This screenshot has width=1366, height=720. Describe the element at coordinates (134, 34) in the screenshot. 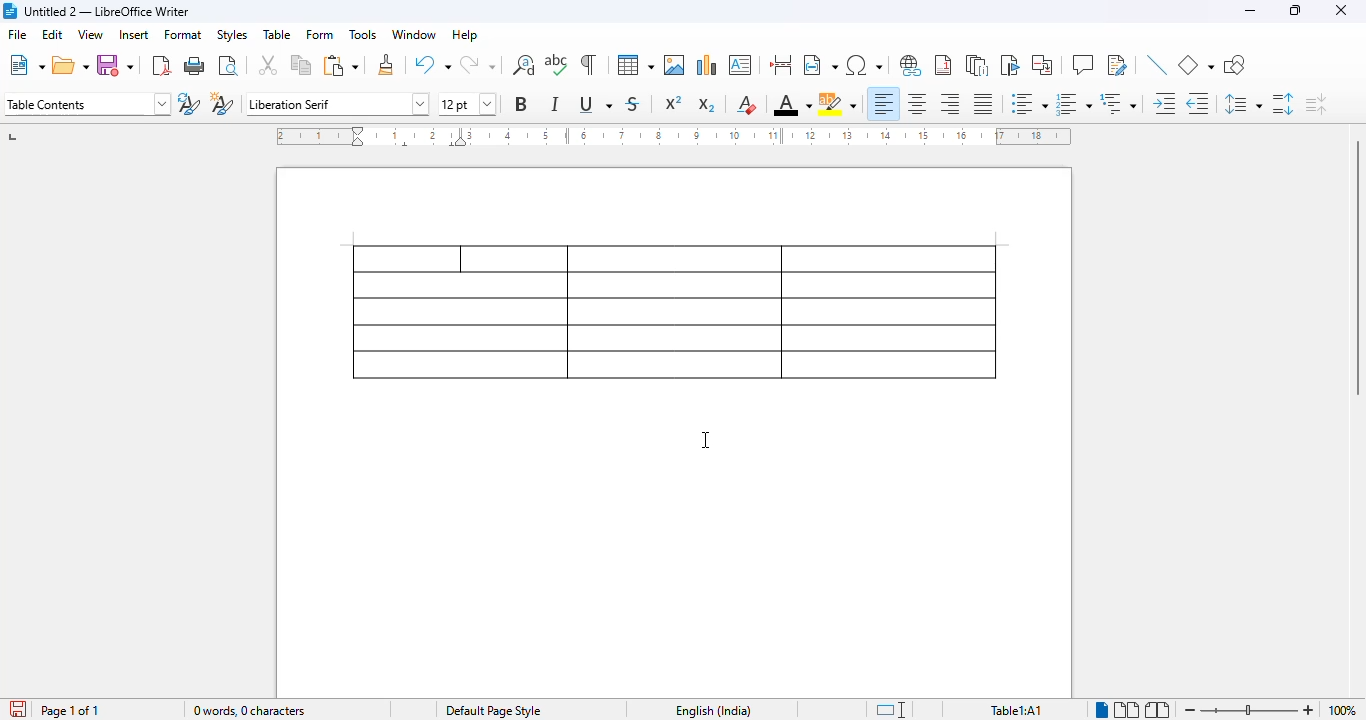

I see `insert` at that location.